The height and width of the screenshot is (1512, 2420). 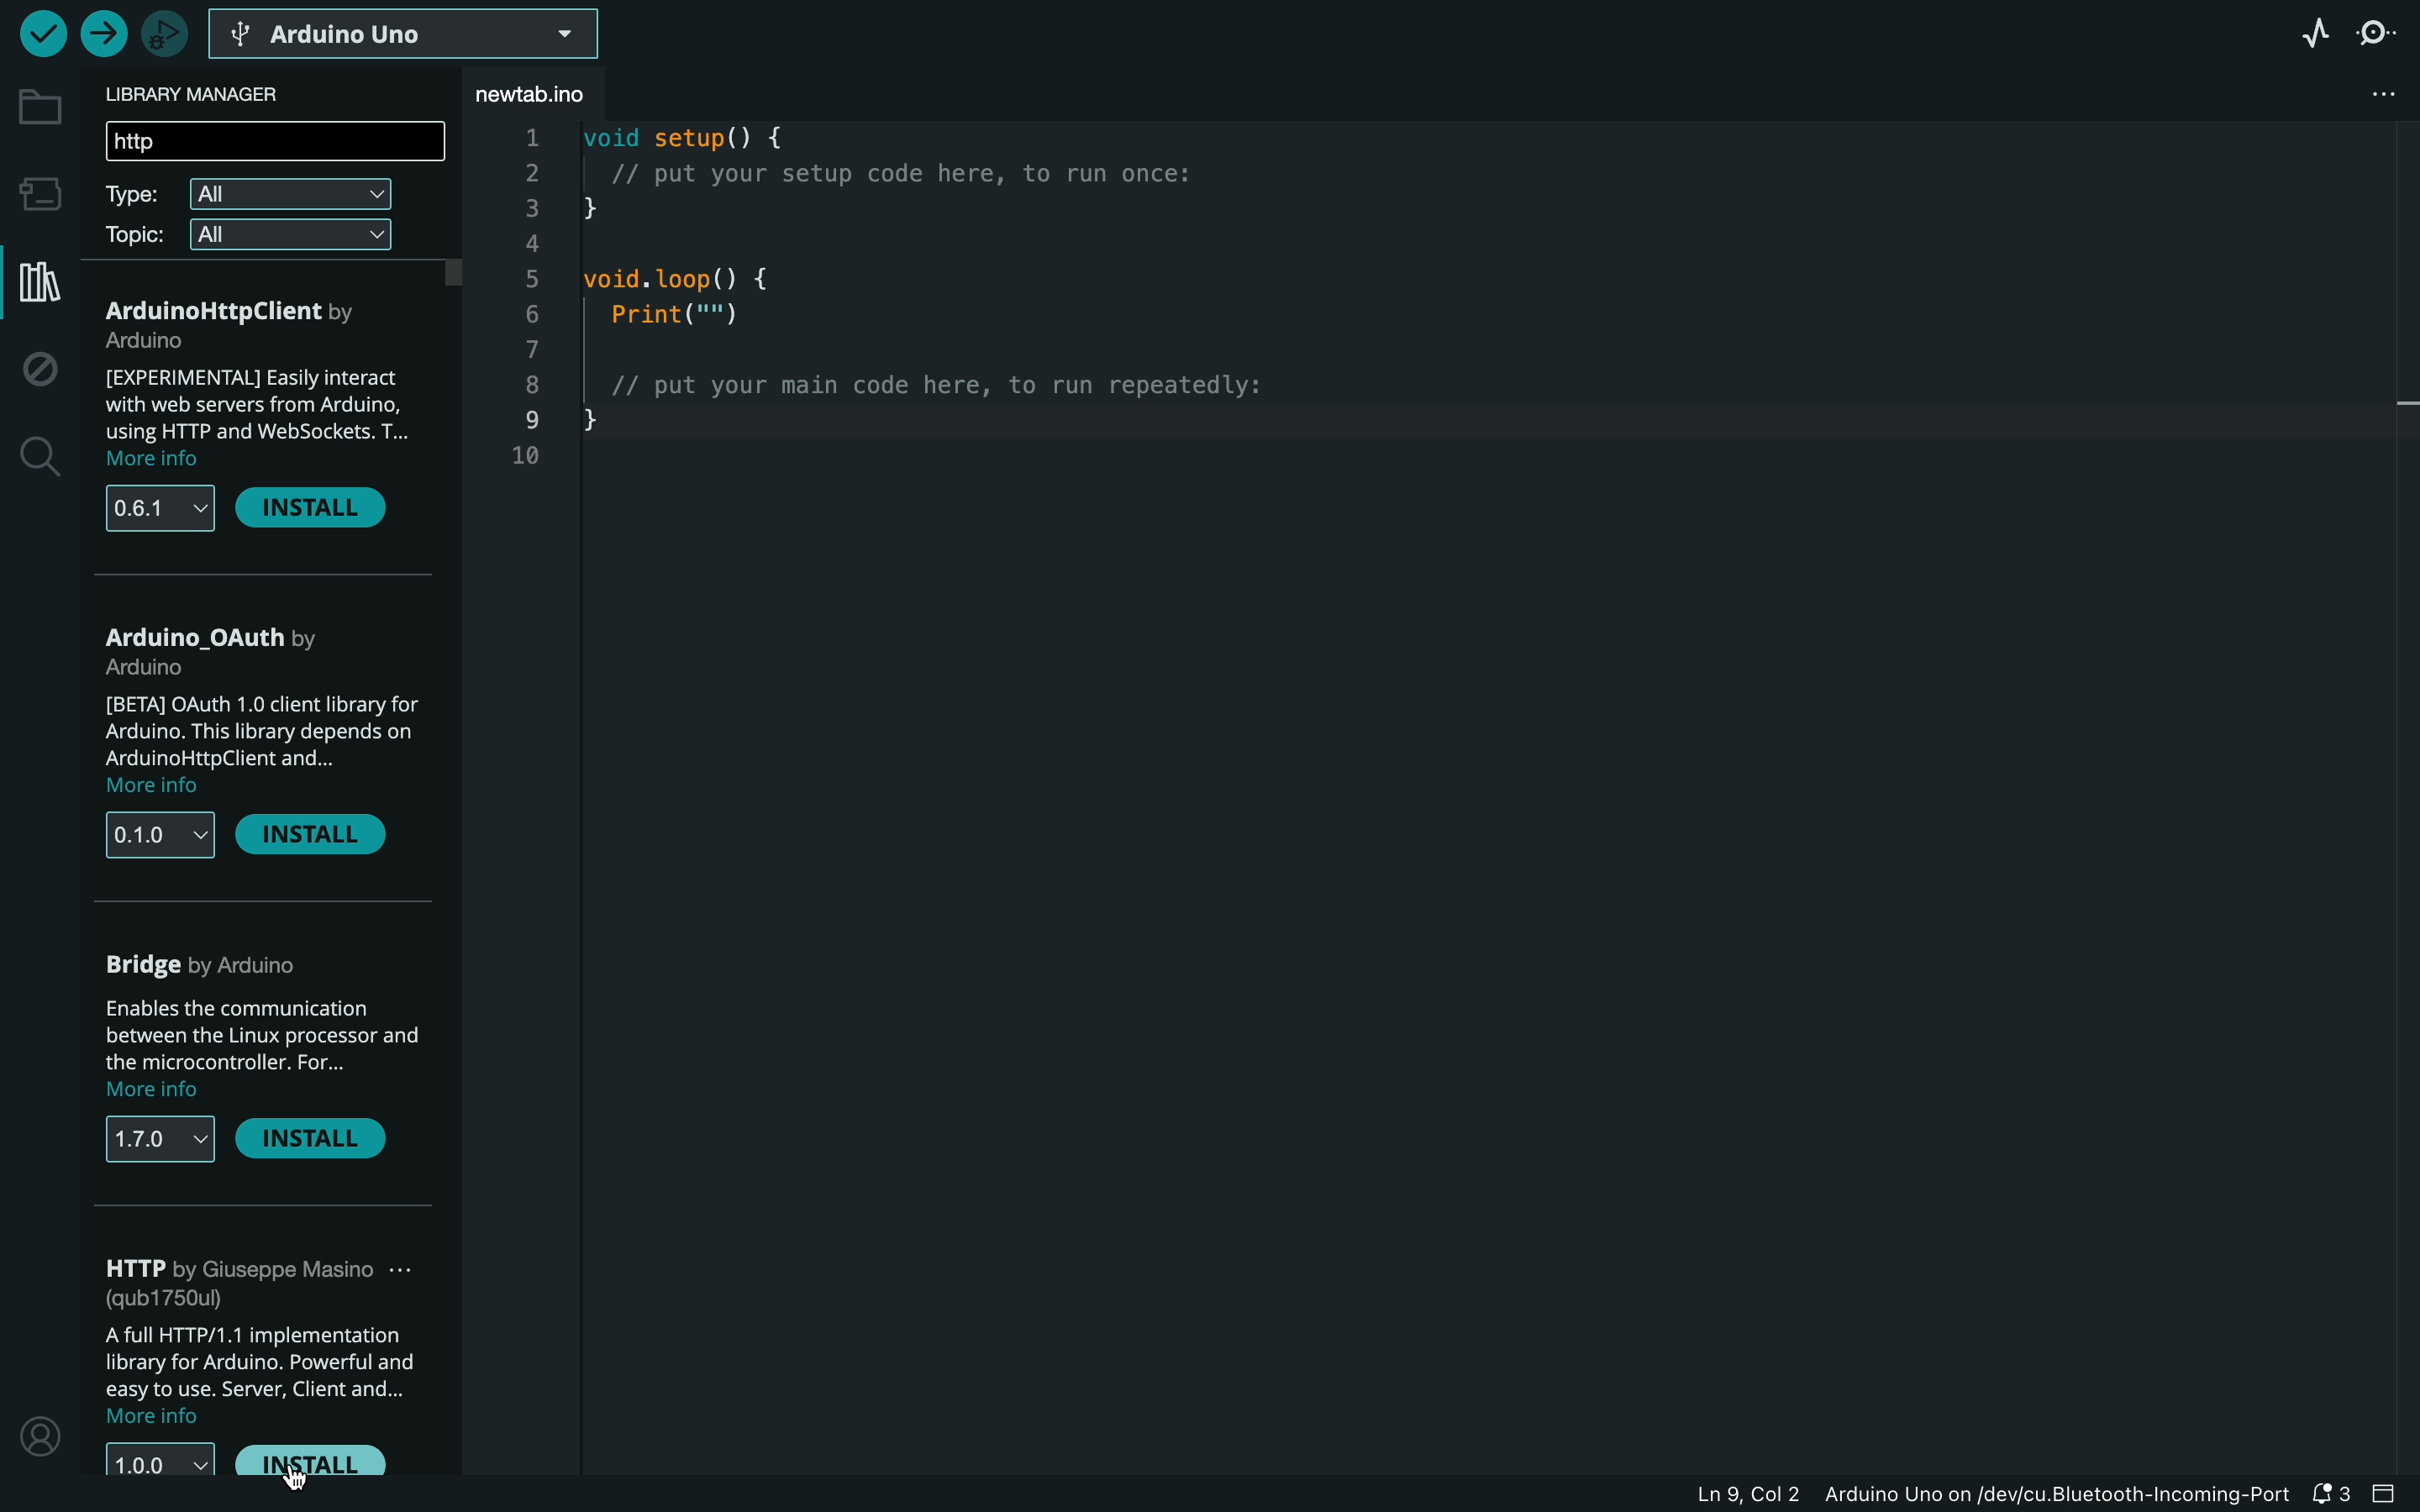 What do you see at coordinates (230, 93) in the screenshot?
I see `library manager` at bounding box center [230, 93].